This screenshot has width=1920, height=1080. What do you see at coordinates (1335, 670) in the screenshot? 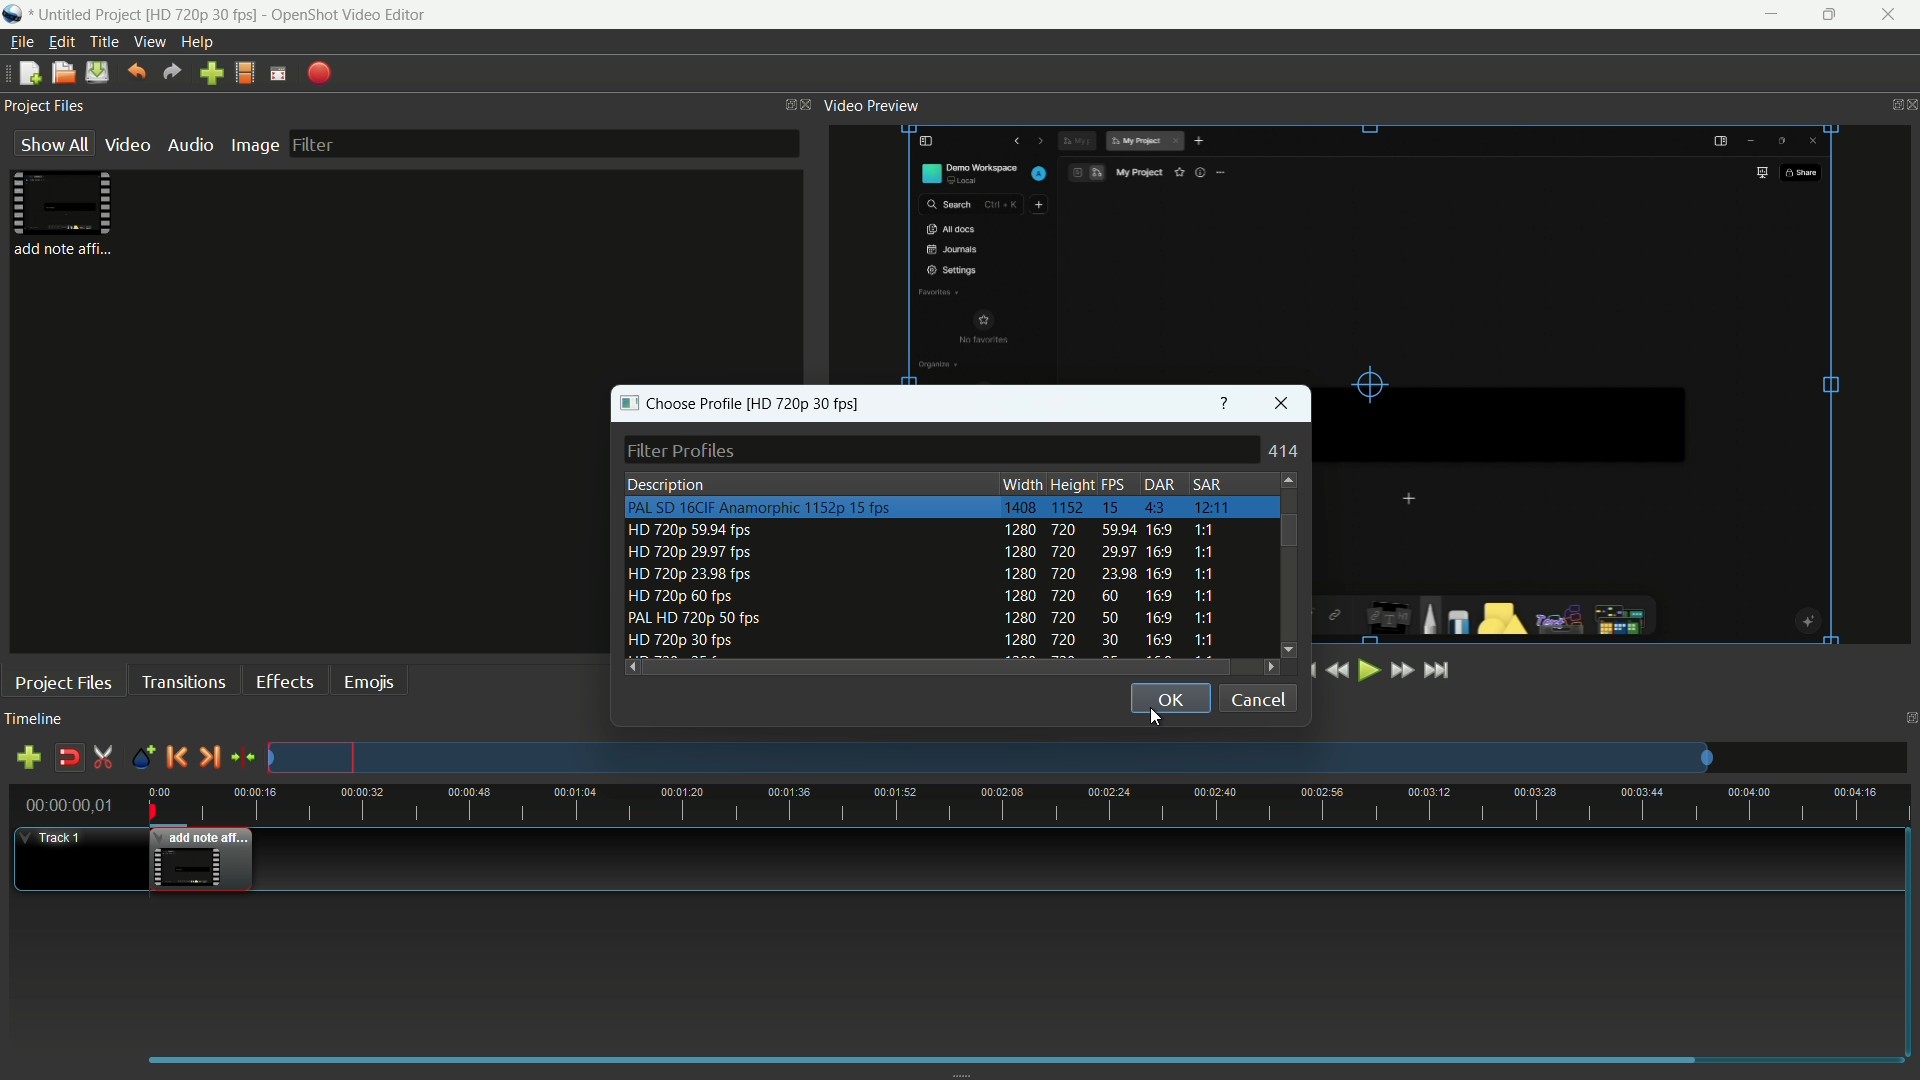
I see `rewind` at bounding box center [1335, 670].